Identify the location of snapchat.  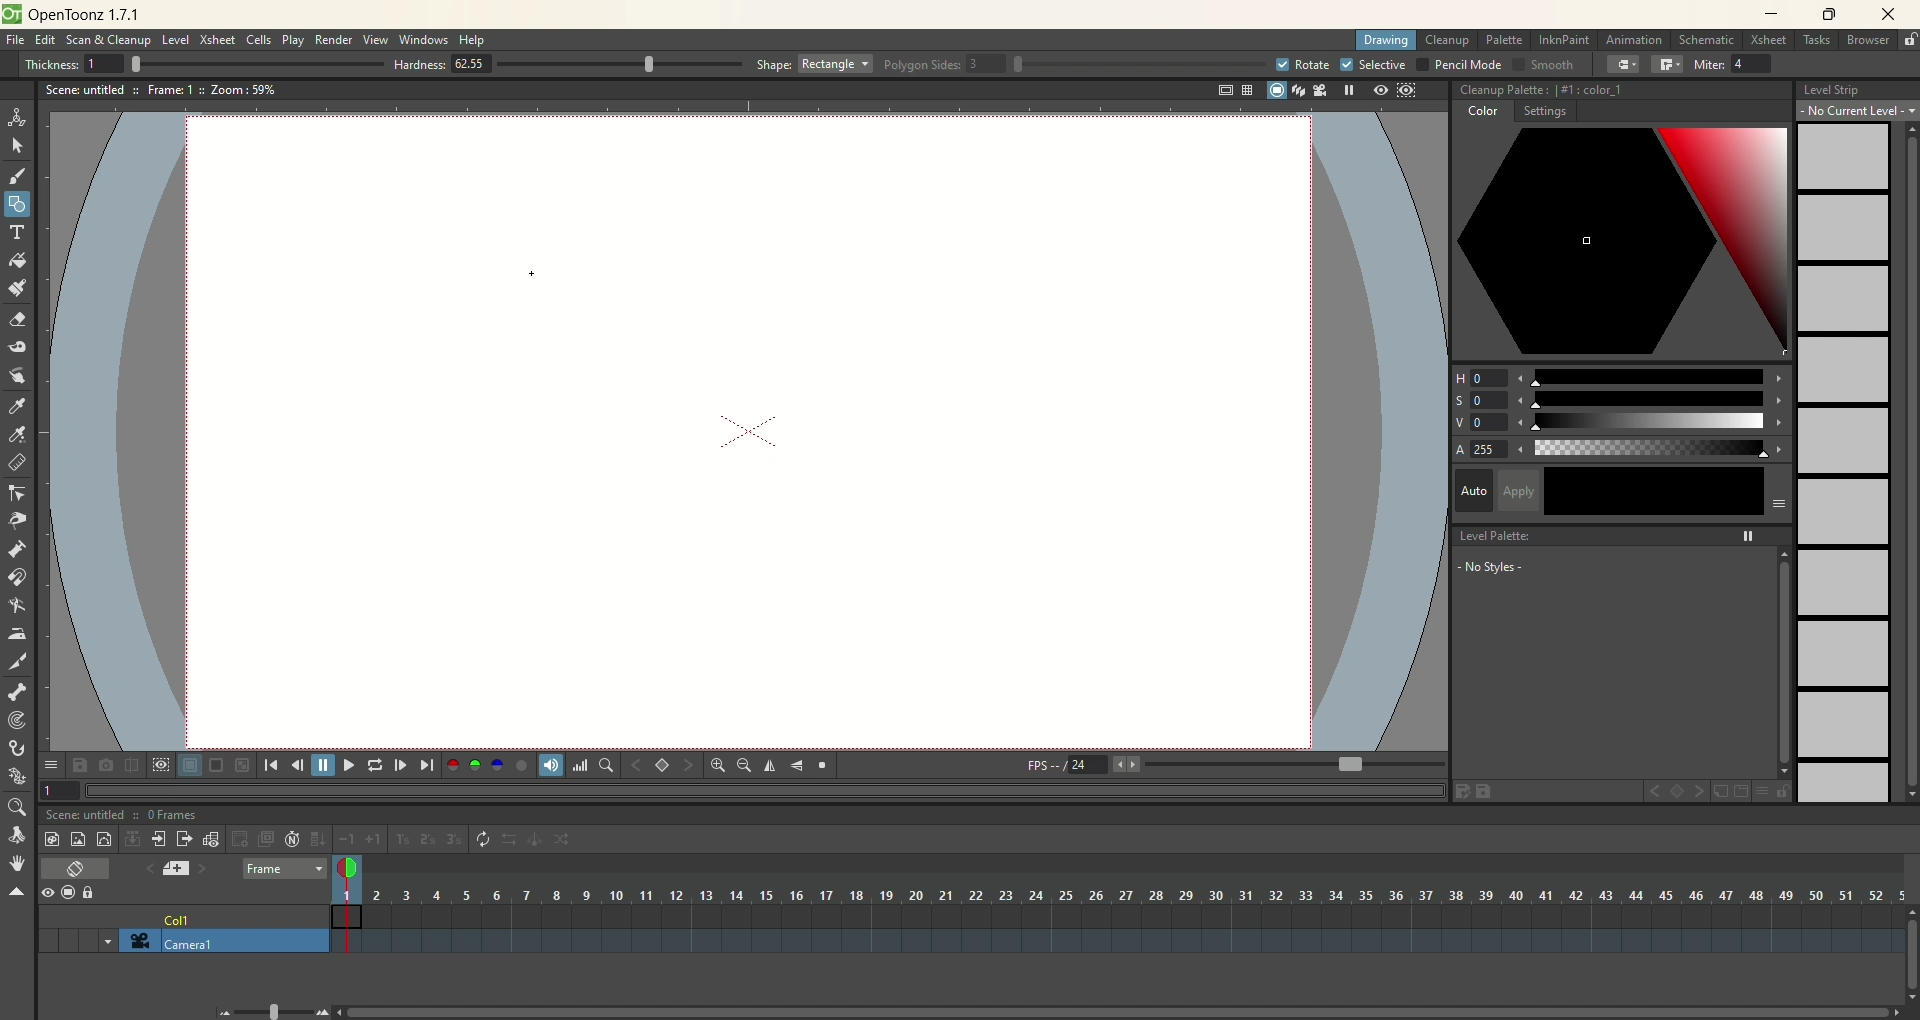
(106, 765).